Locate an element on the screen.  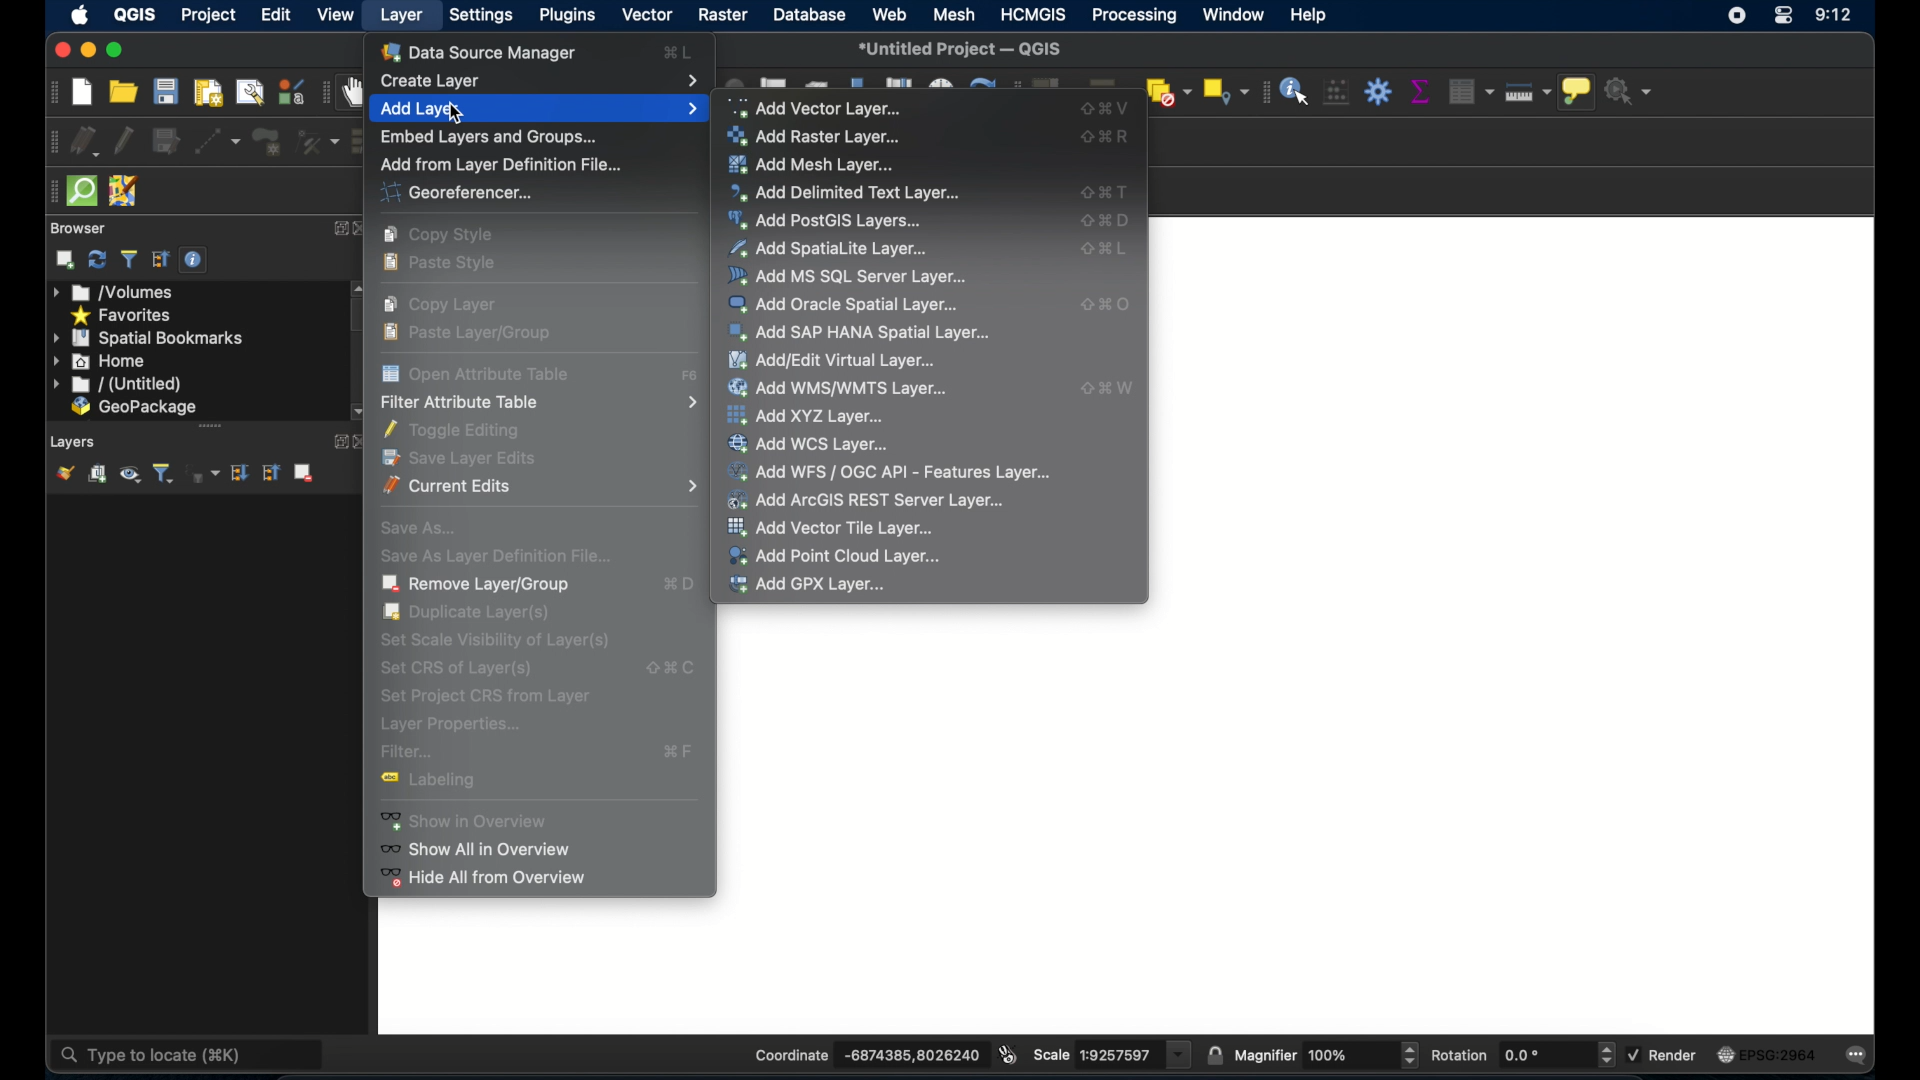
favorites is located at coordinates (123, 314).